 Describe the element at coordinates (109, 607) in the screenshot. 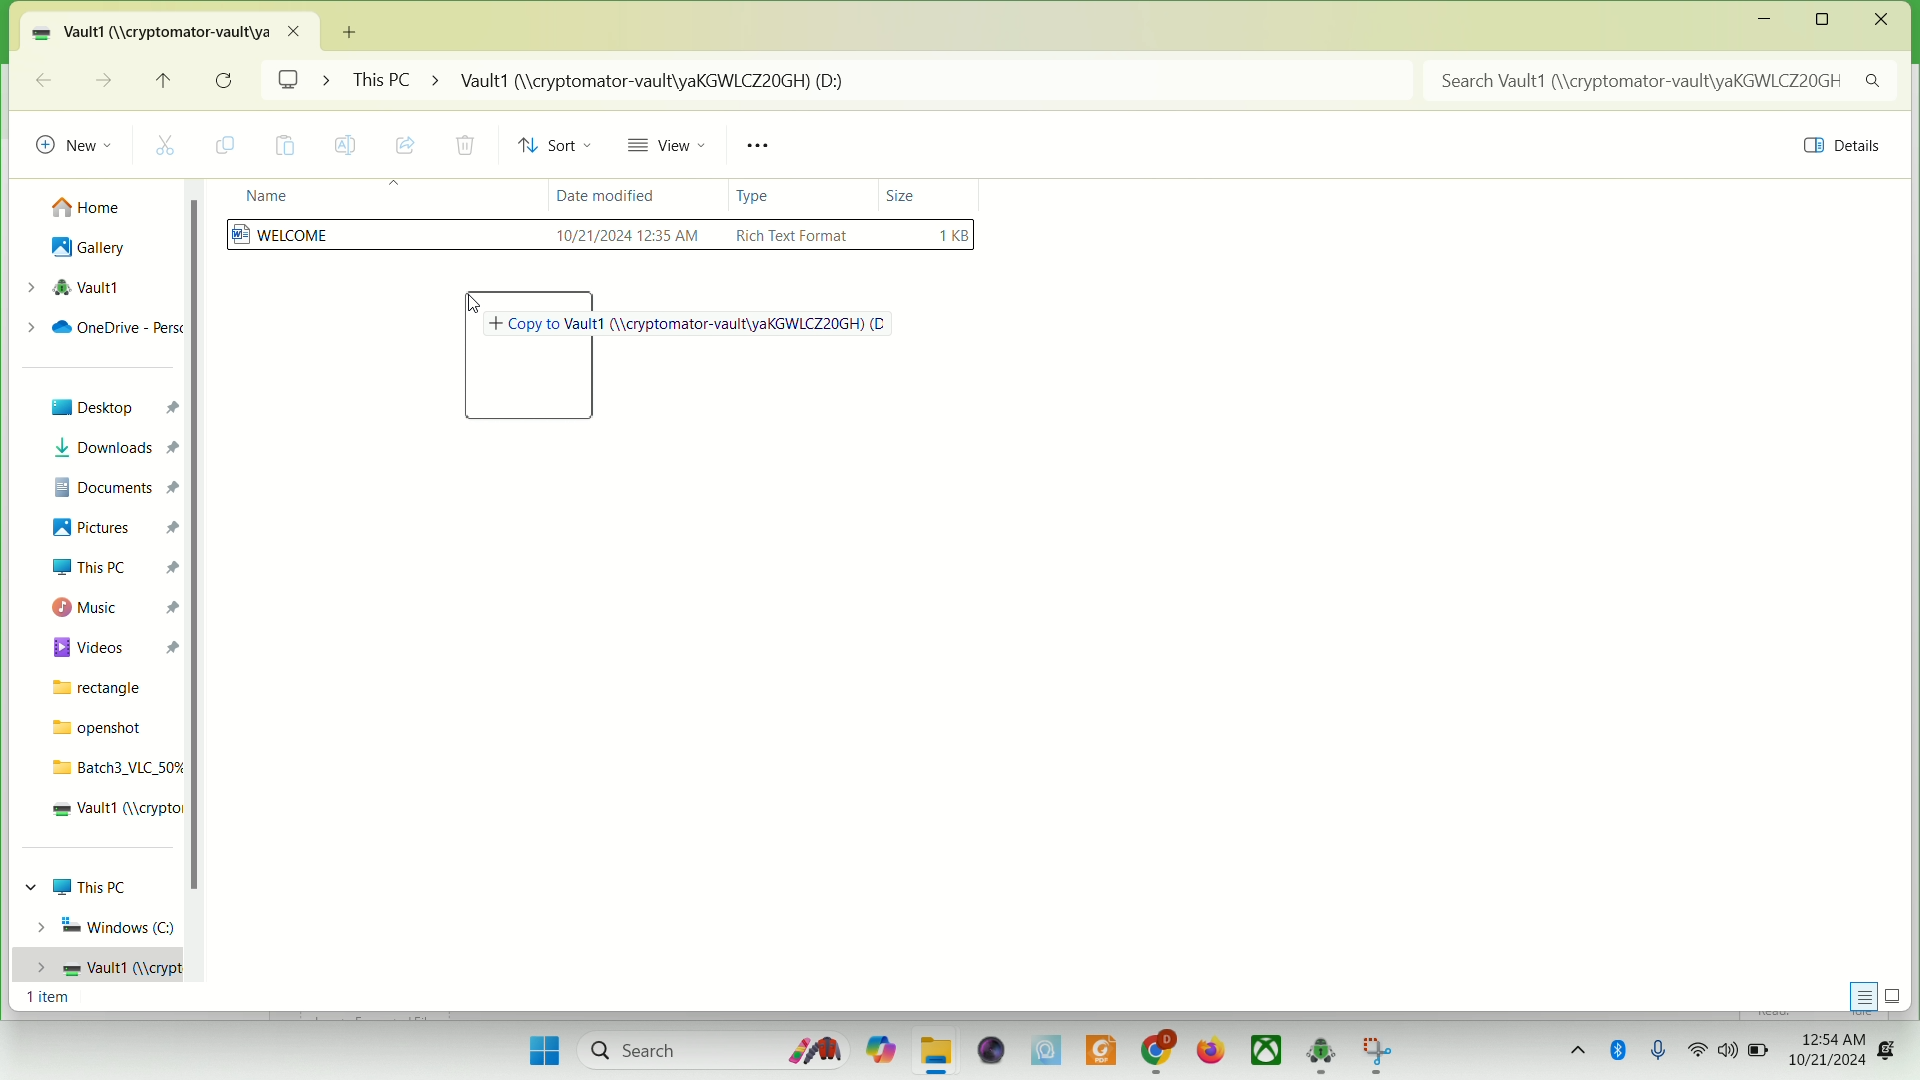

I see `music` at that location.